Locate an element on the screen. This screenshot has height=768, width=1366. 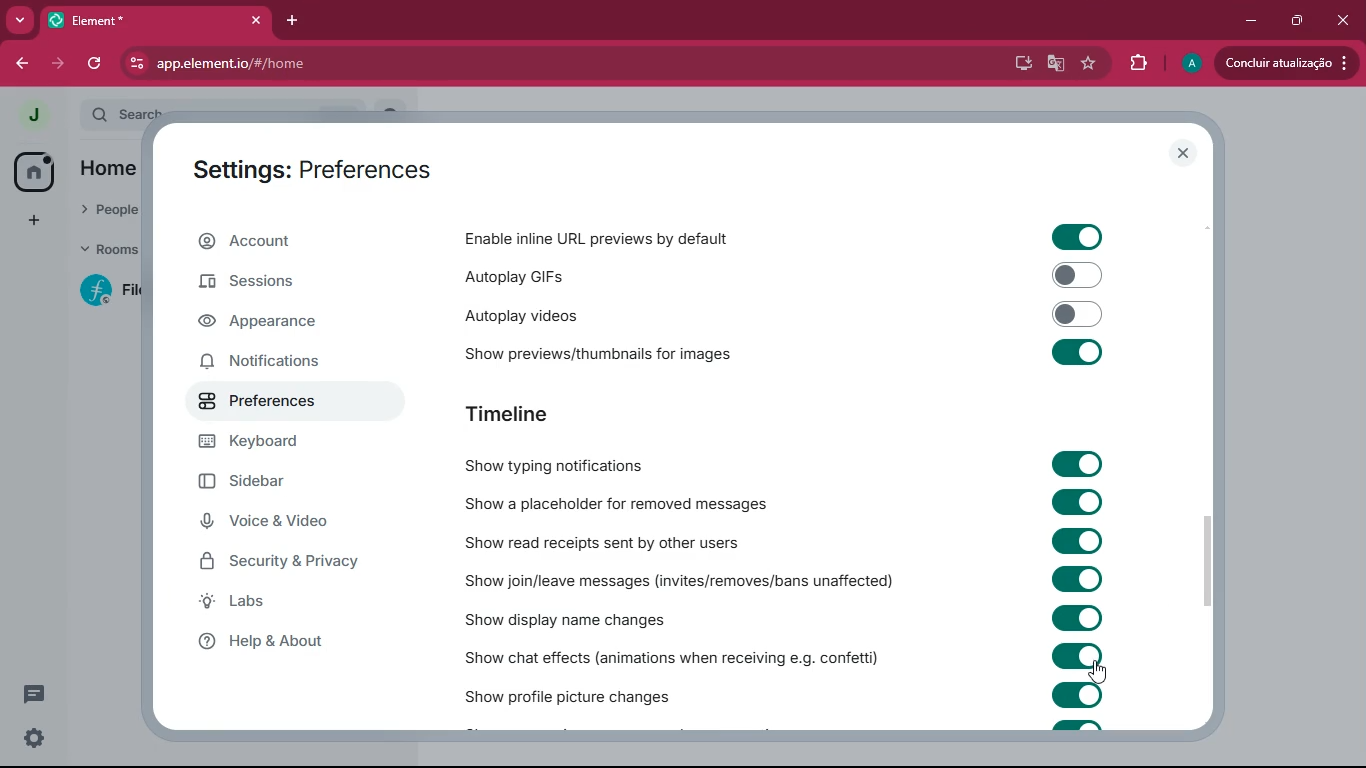
search is located at coordinates (120, 114).